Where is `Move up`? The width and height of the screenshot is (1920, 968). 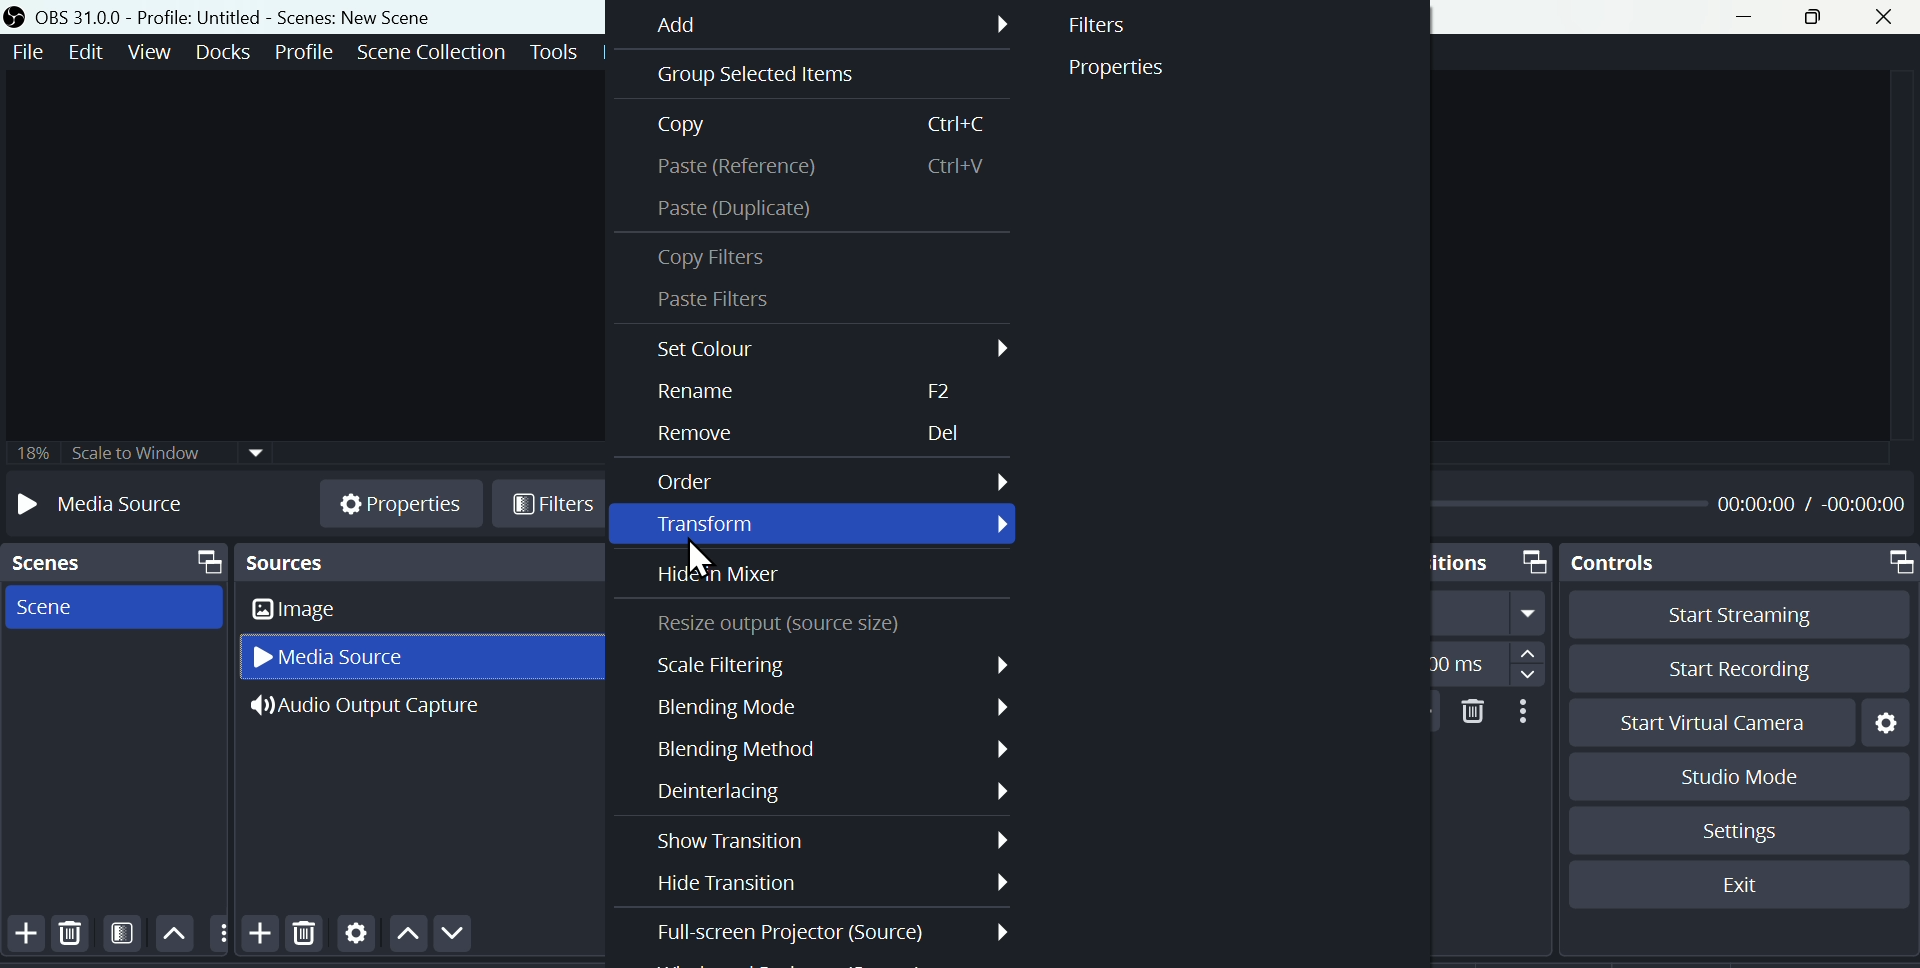
Move up is located at coordinates (403, 938).